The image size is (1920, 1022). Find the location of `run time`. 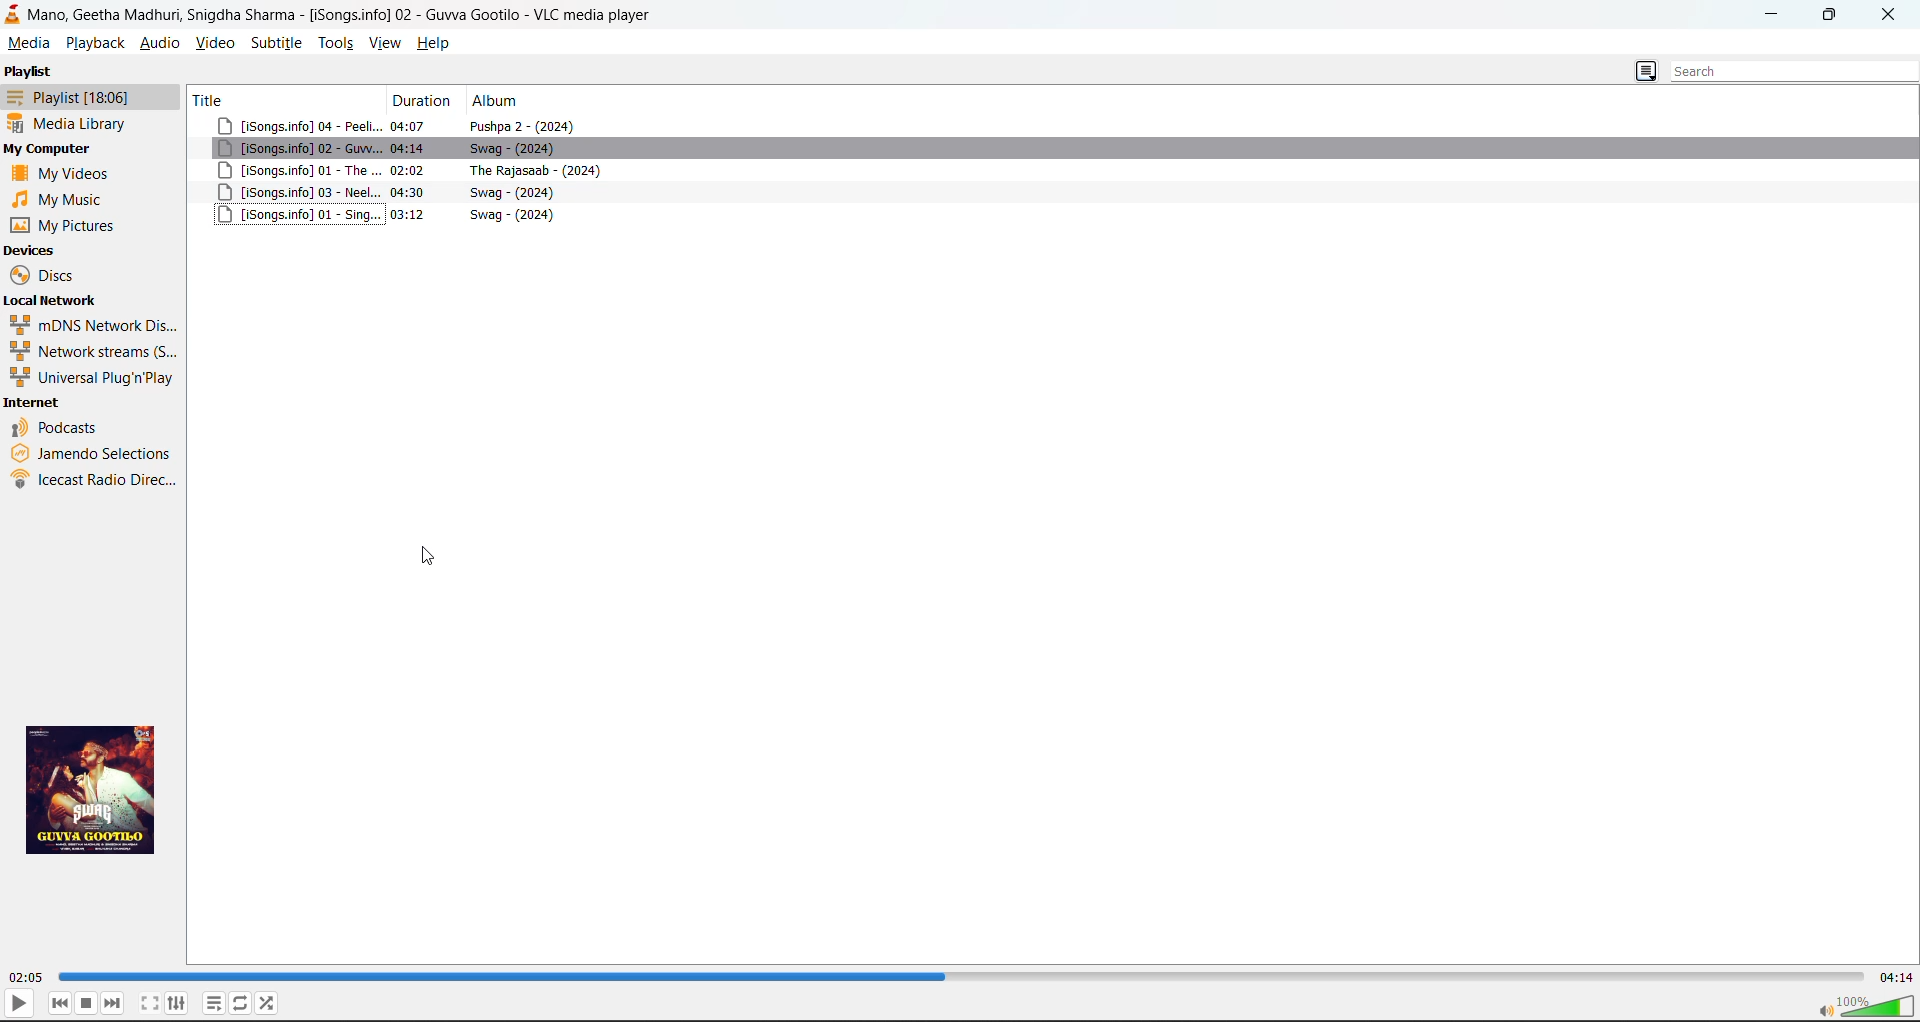

run time is located at coordinates (28, 977).